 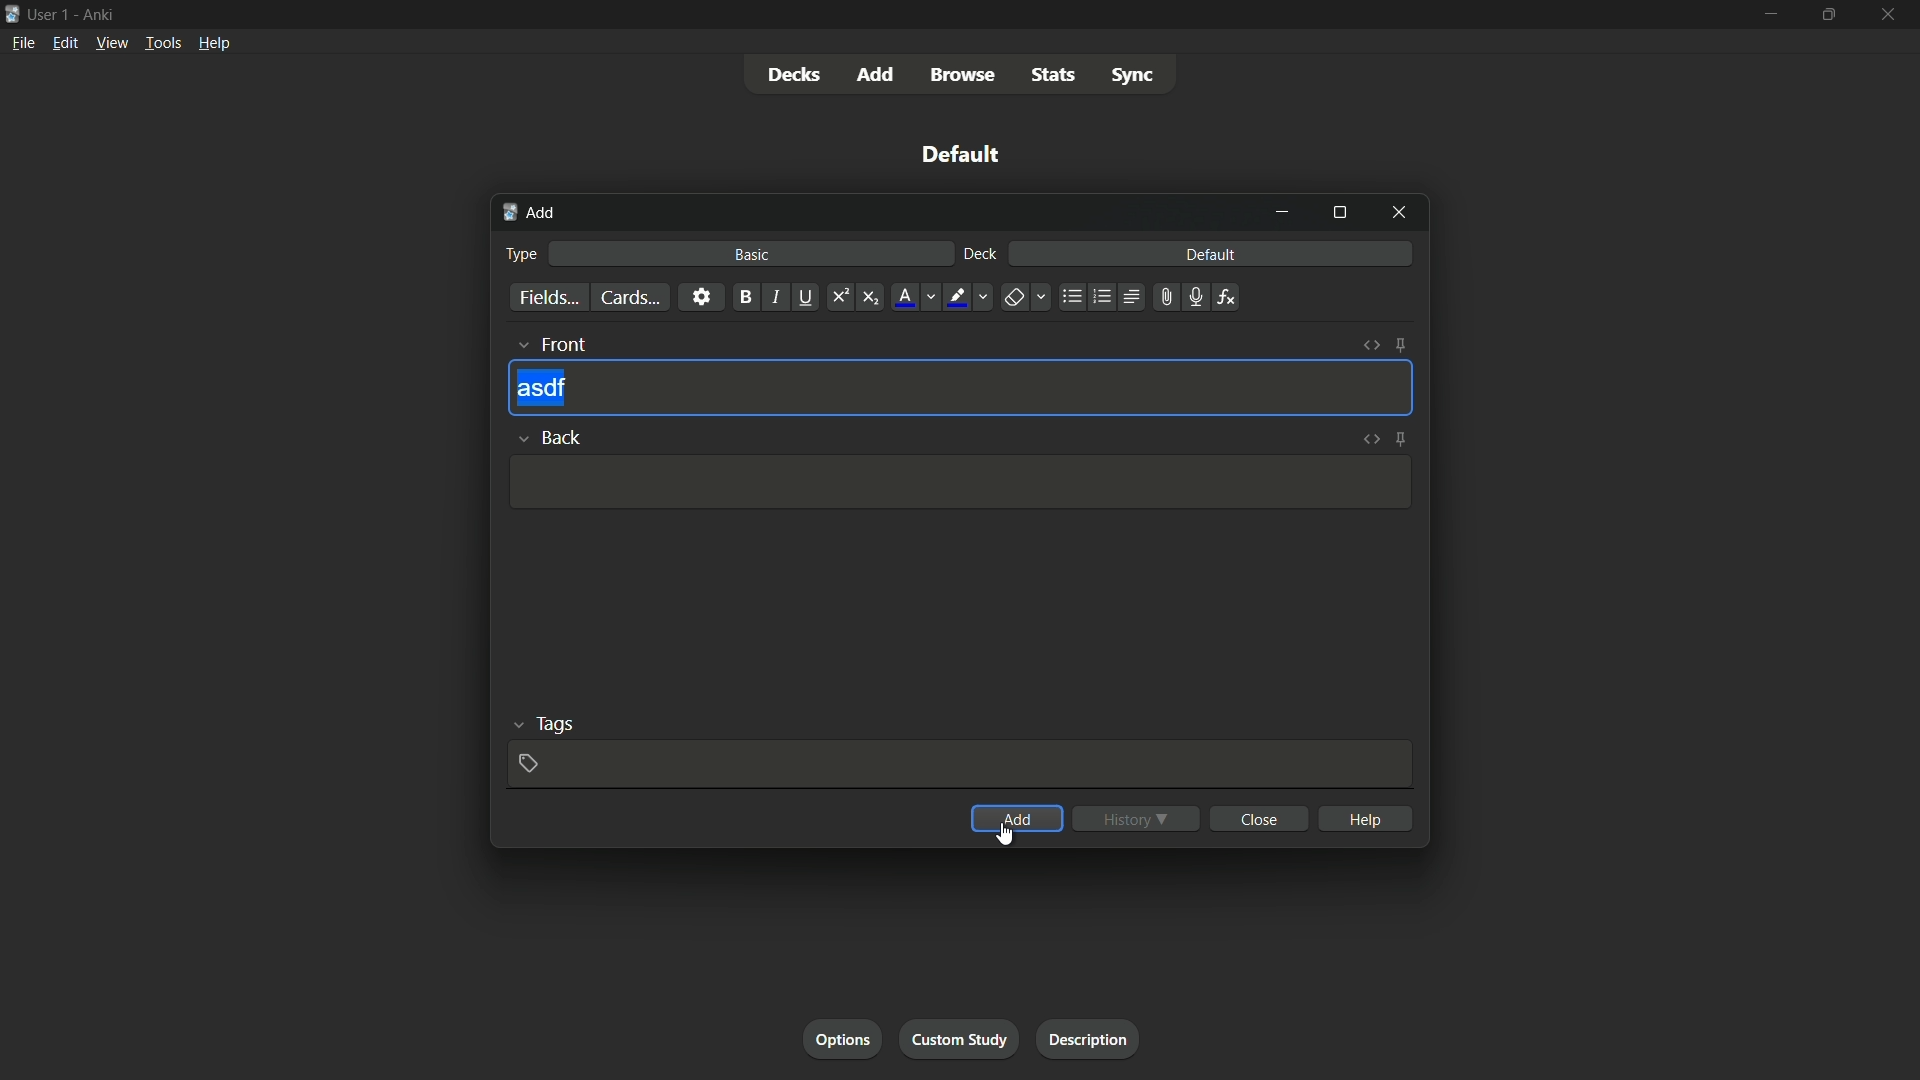 What do you see at coordinates (524, 252) in the screenshot?
I see `type` at bounding box center [524, 252].